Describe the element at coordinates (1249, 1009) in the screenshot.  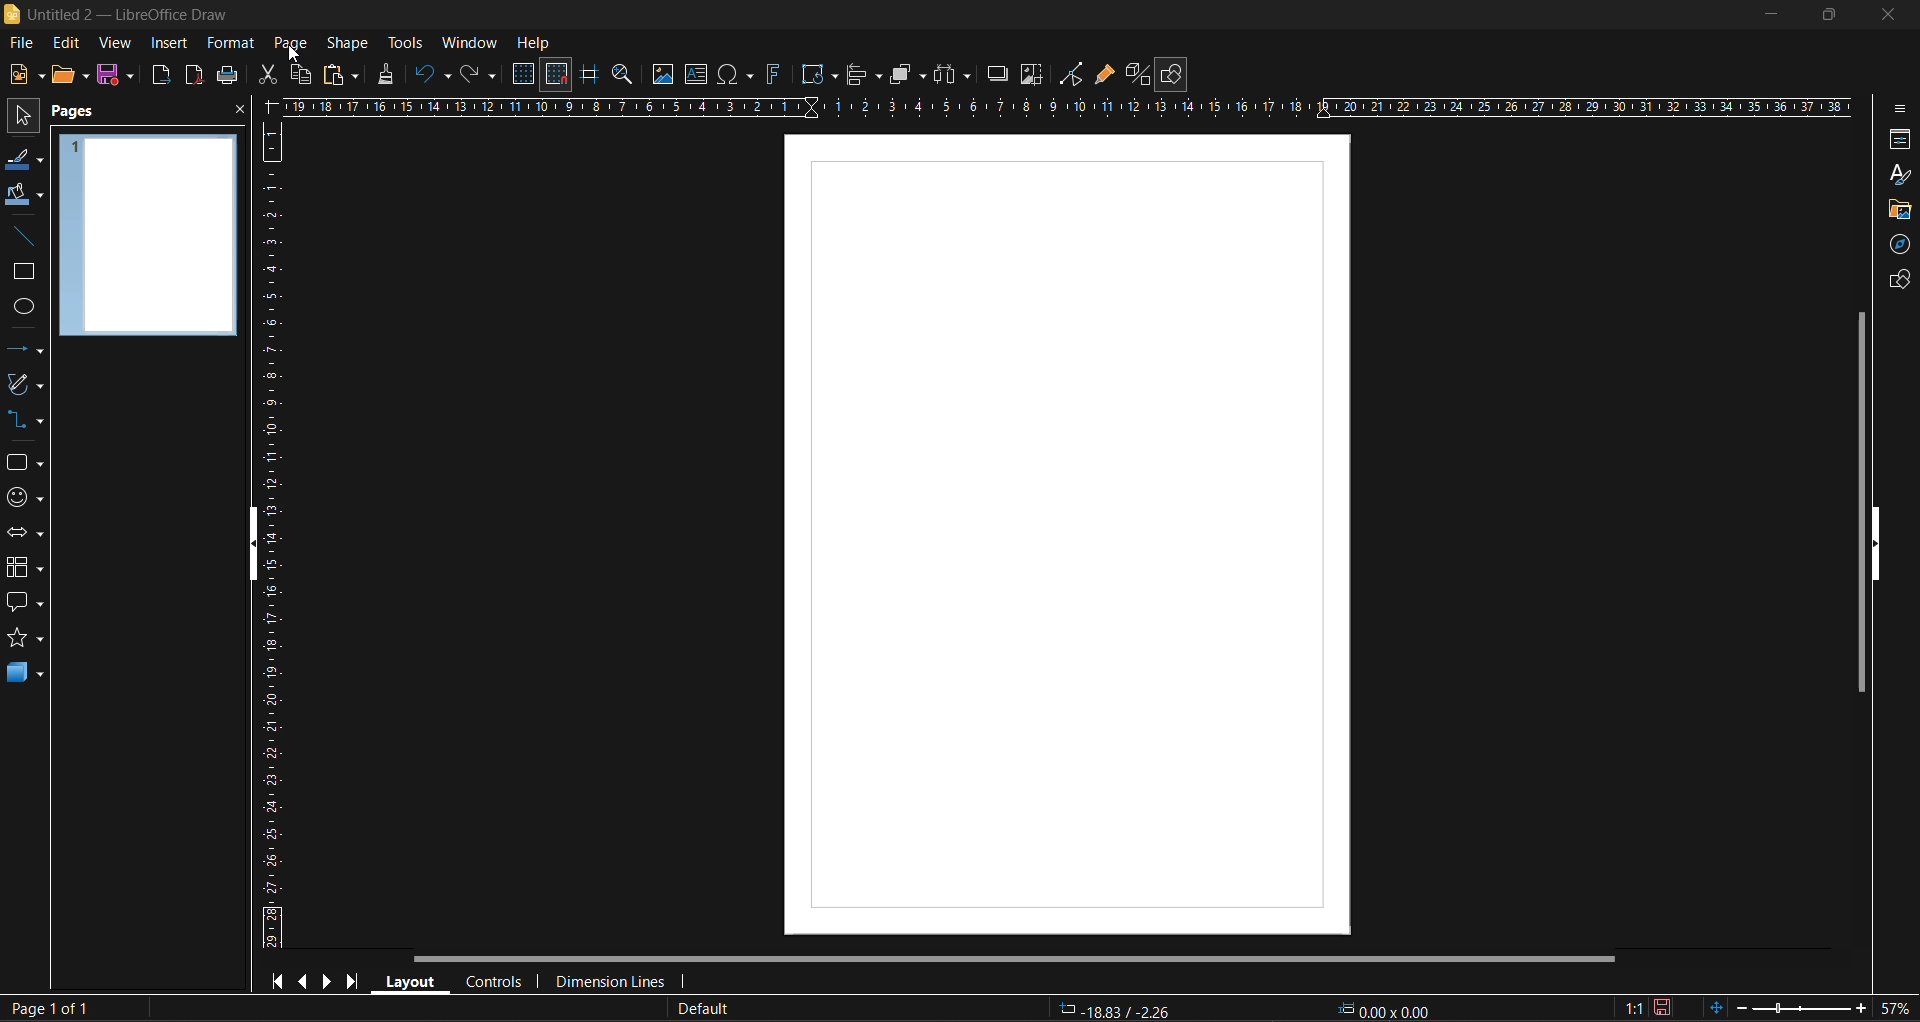
I see `-18.53/-2.26 0.00x0.00` at that location.